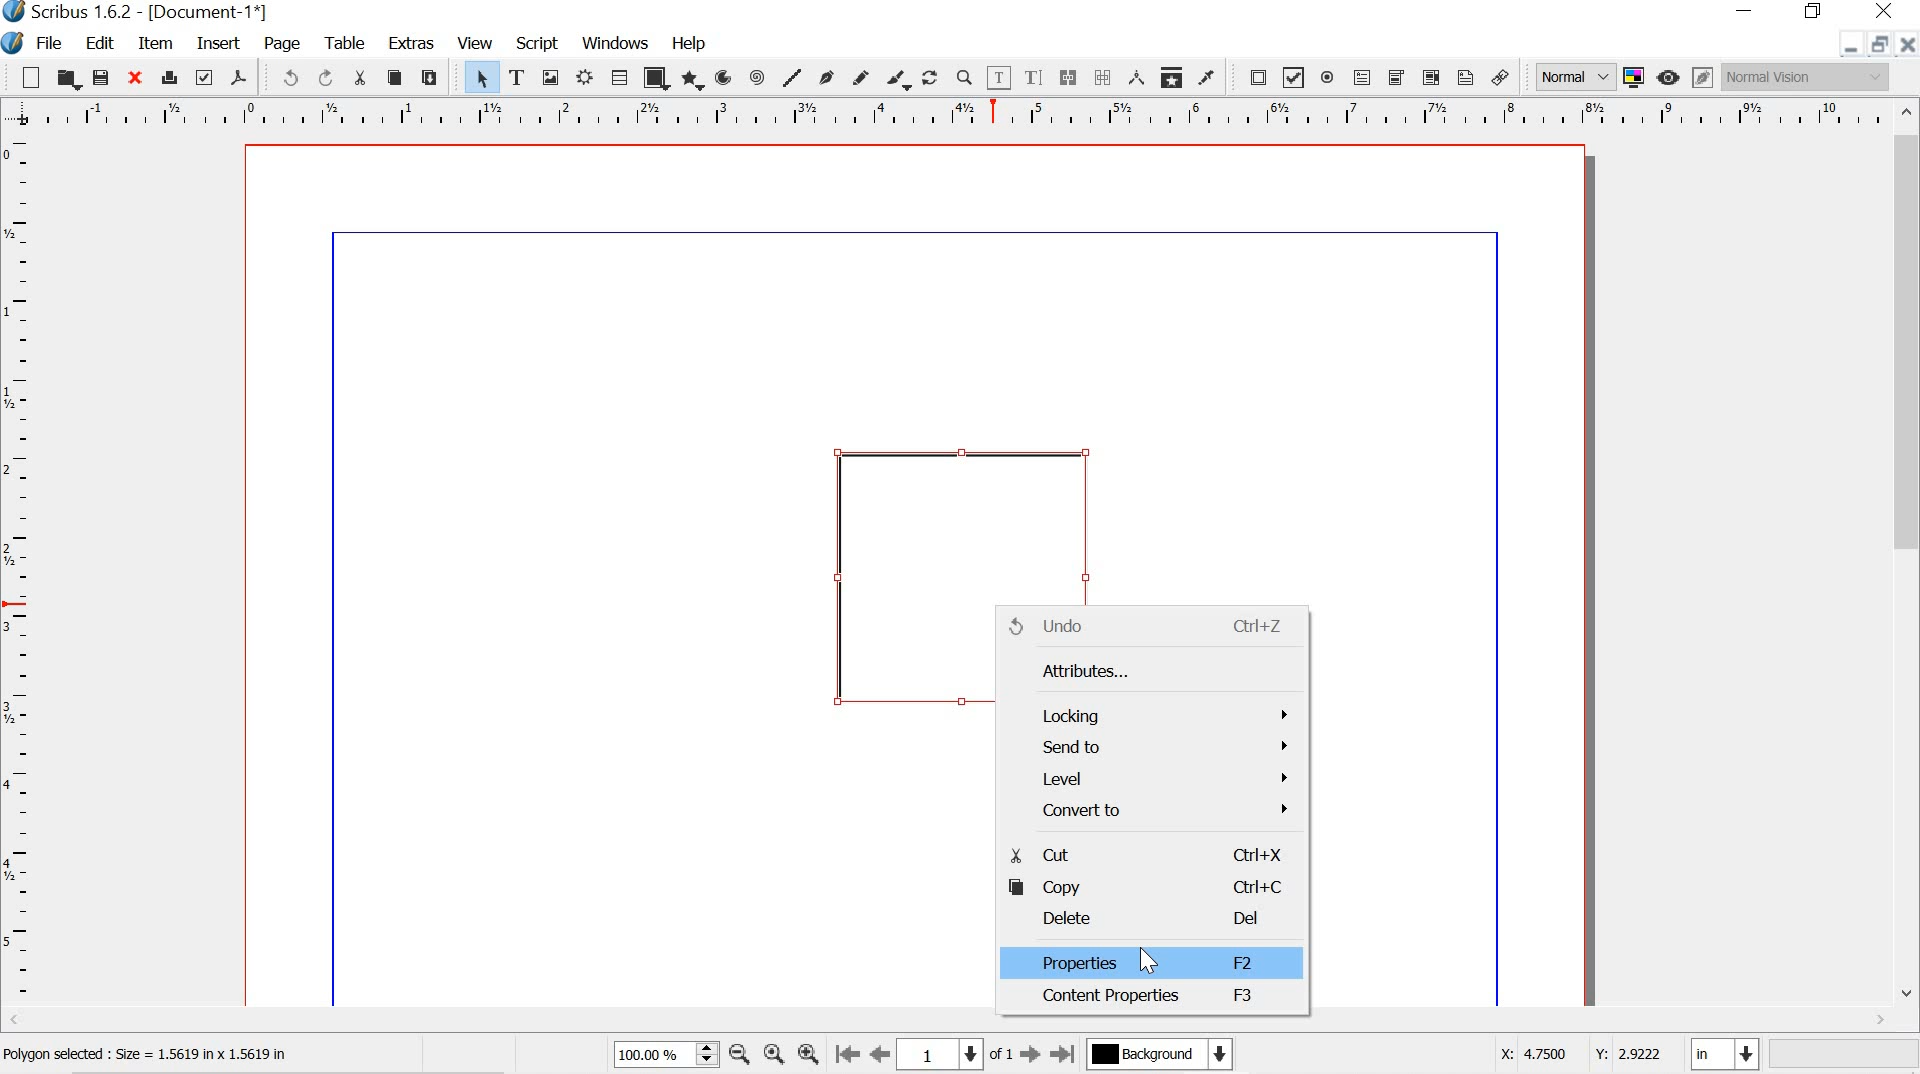 This screenshot has width=1920, height=1074. I want to click on ruler, so click(944, 113).